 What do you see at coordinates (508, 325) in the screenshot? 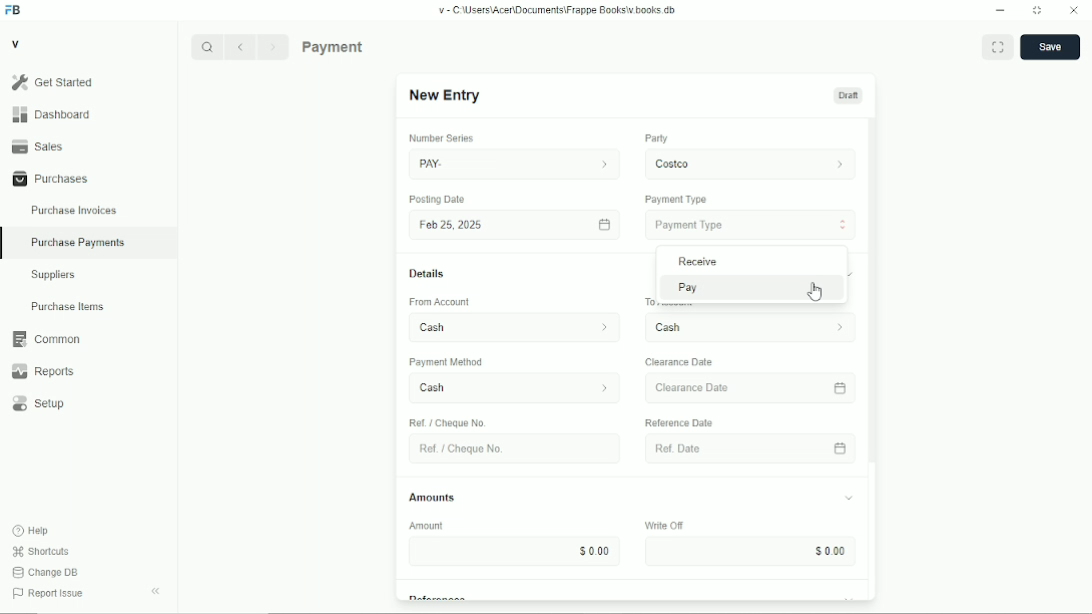
I see `From Account` at bounding box center [508, 325].